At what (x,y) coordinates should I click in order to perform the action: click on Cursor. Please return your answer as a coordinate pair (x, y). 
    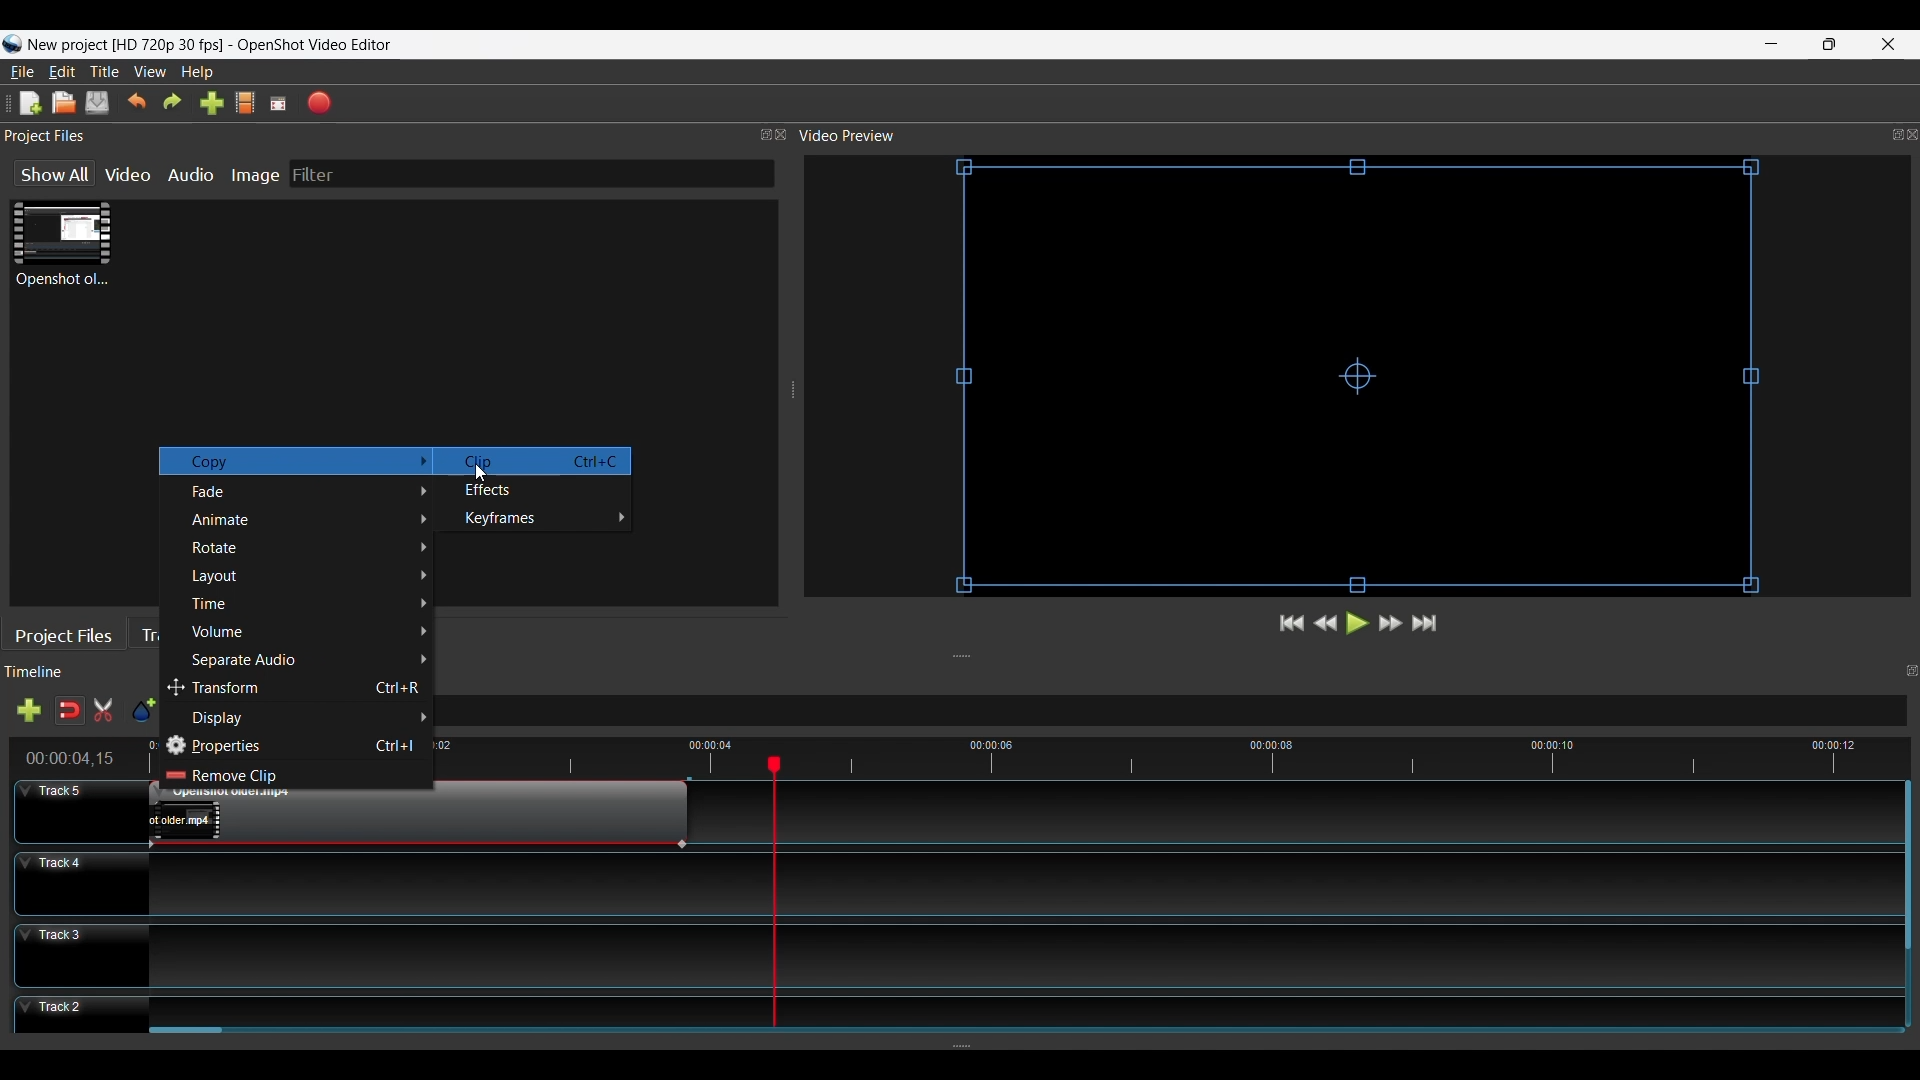
    Looking at the image, I should click on (487, 470).